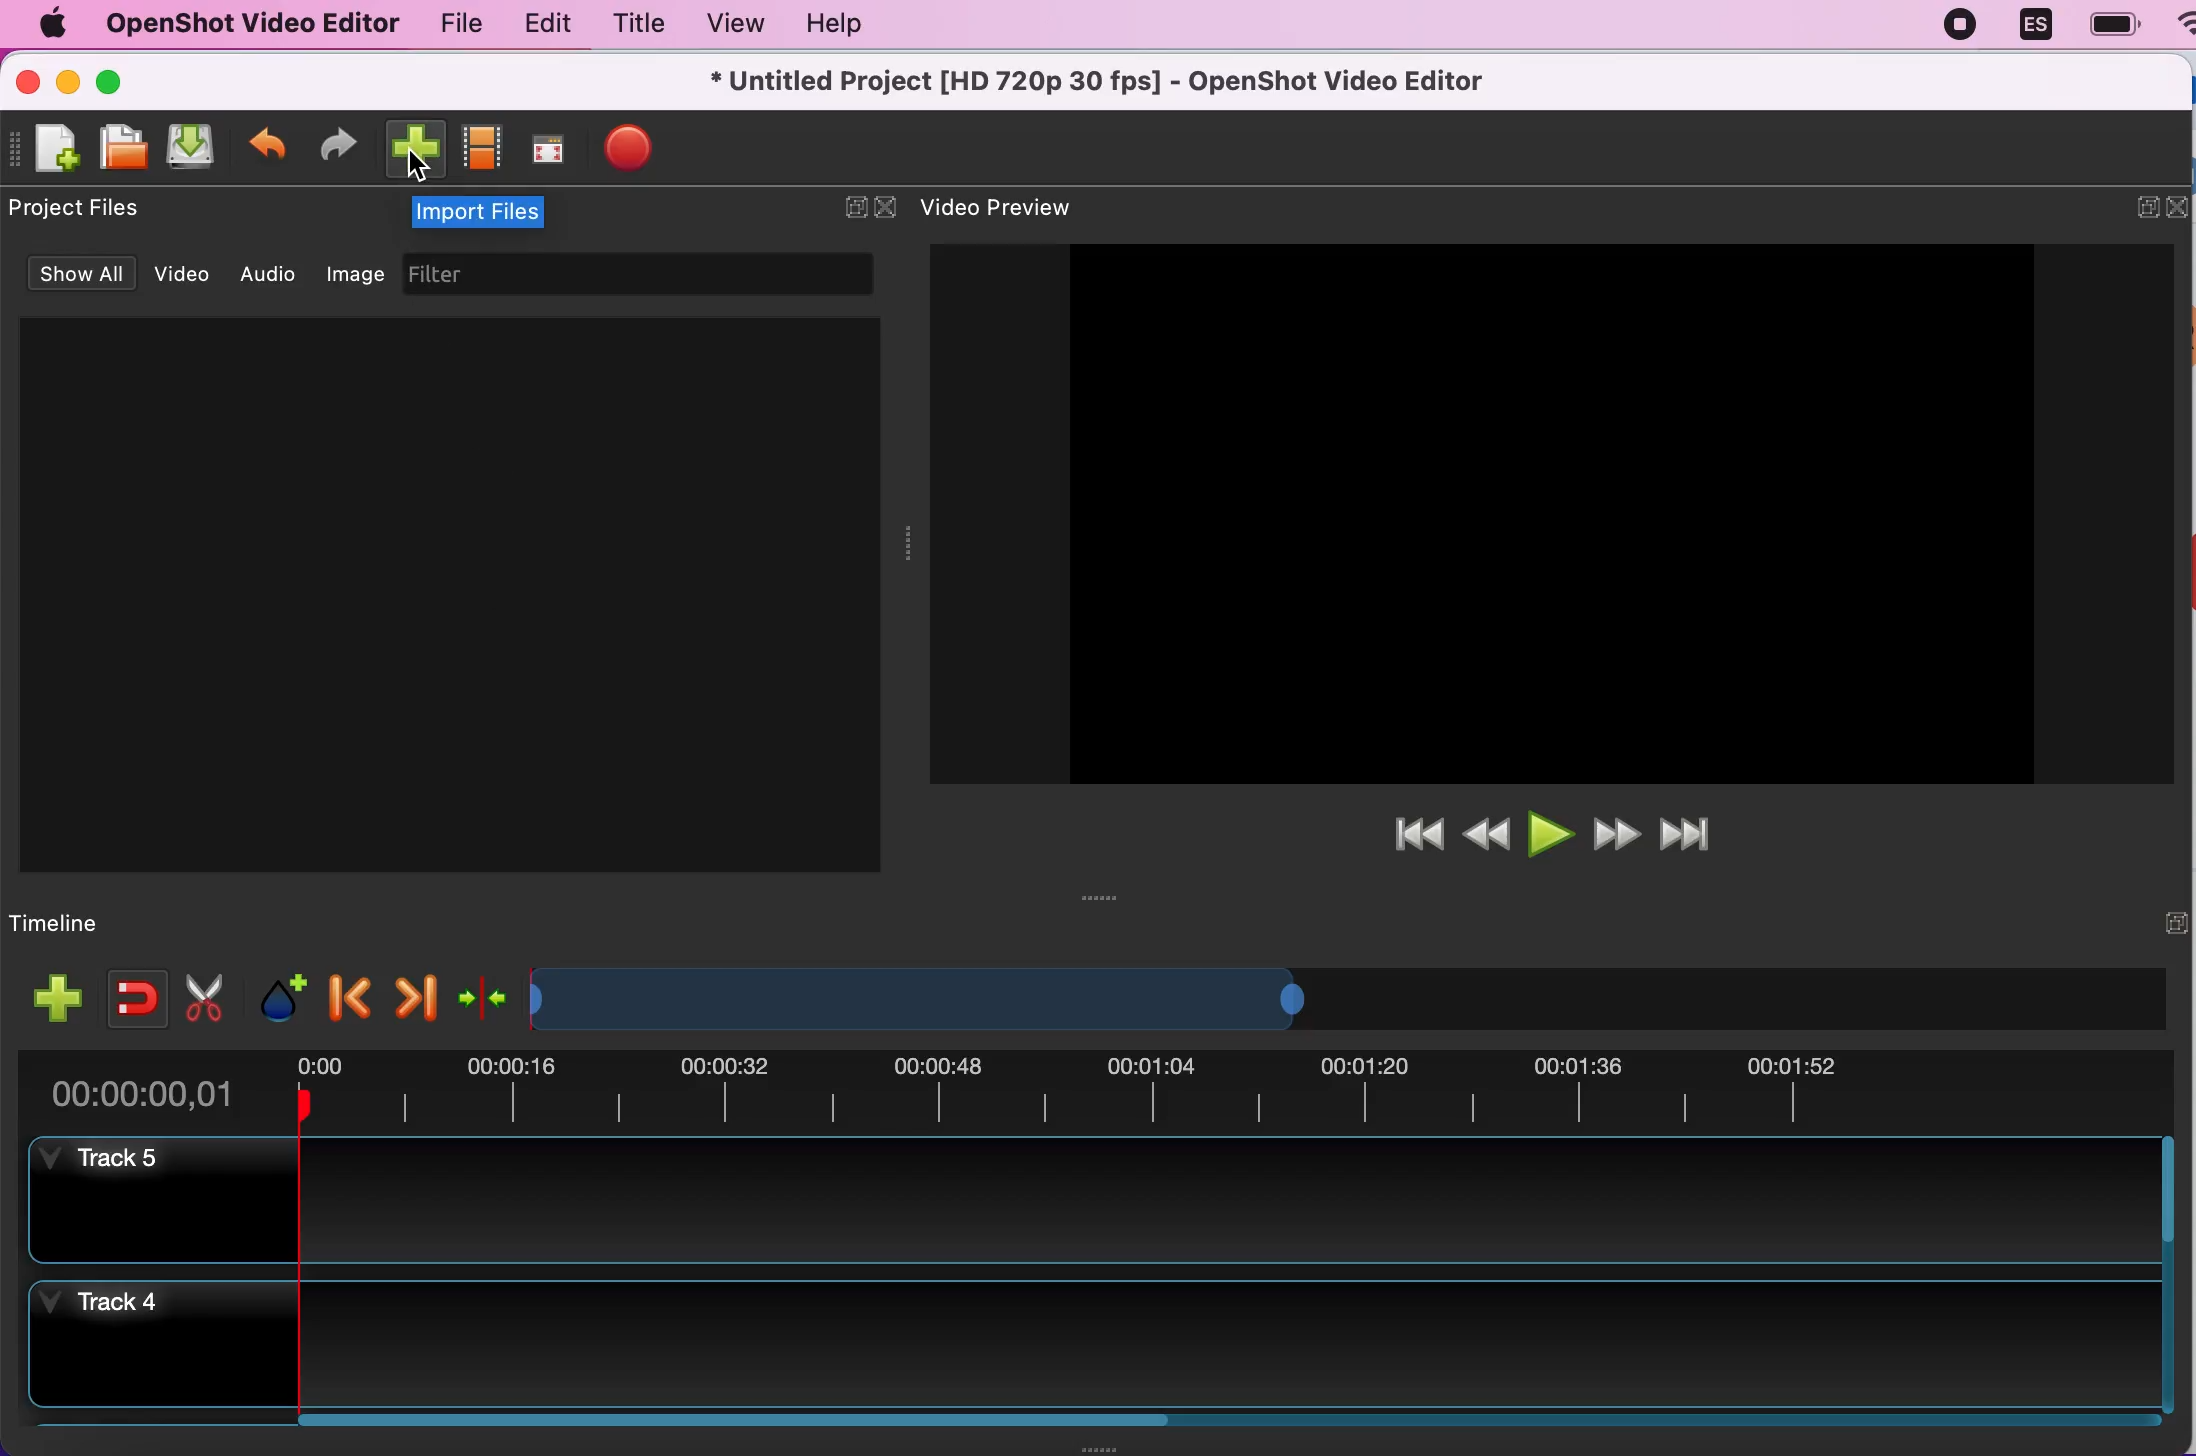 The height and width of the screenshot is (1456, 2196). What do you see at coordinates (195, 150) in the screenshot?
I see `save file` at bounding box center [195, 150].